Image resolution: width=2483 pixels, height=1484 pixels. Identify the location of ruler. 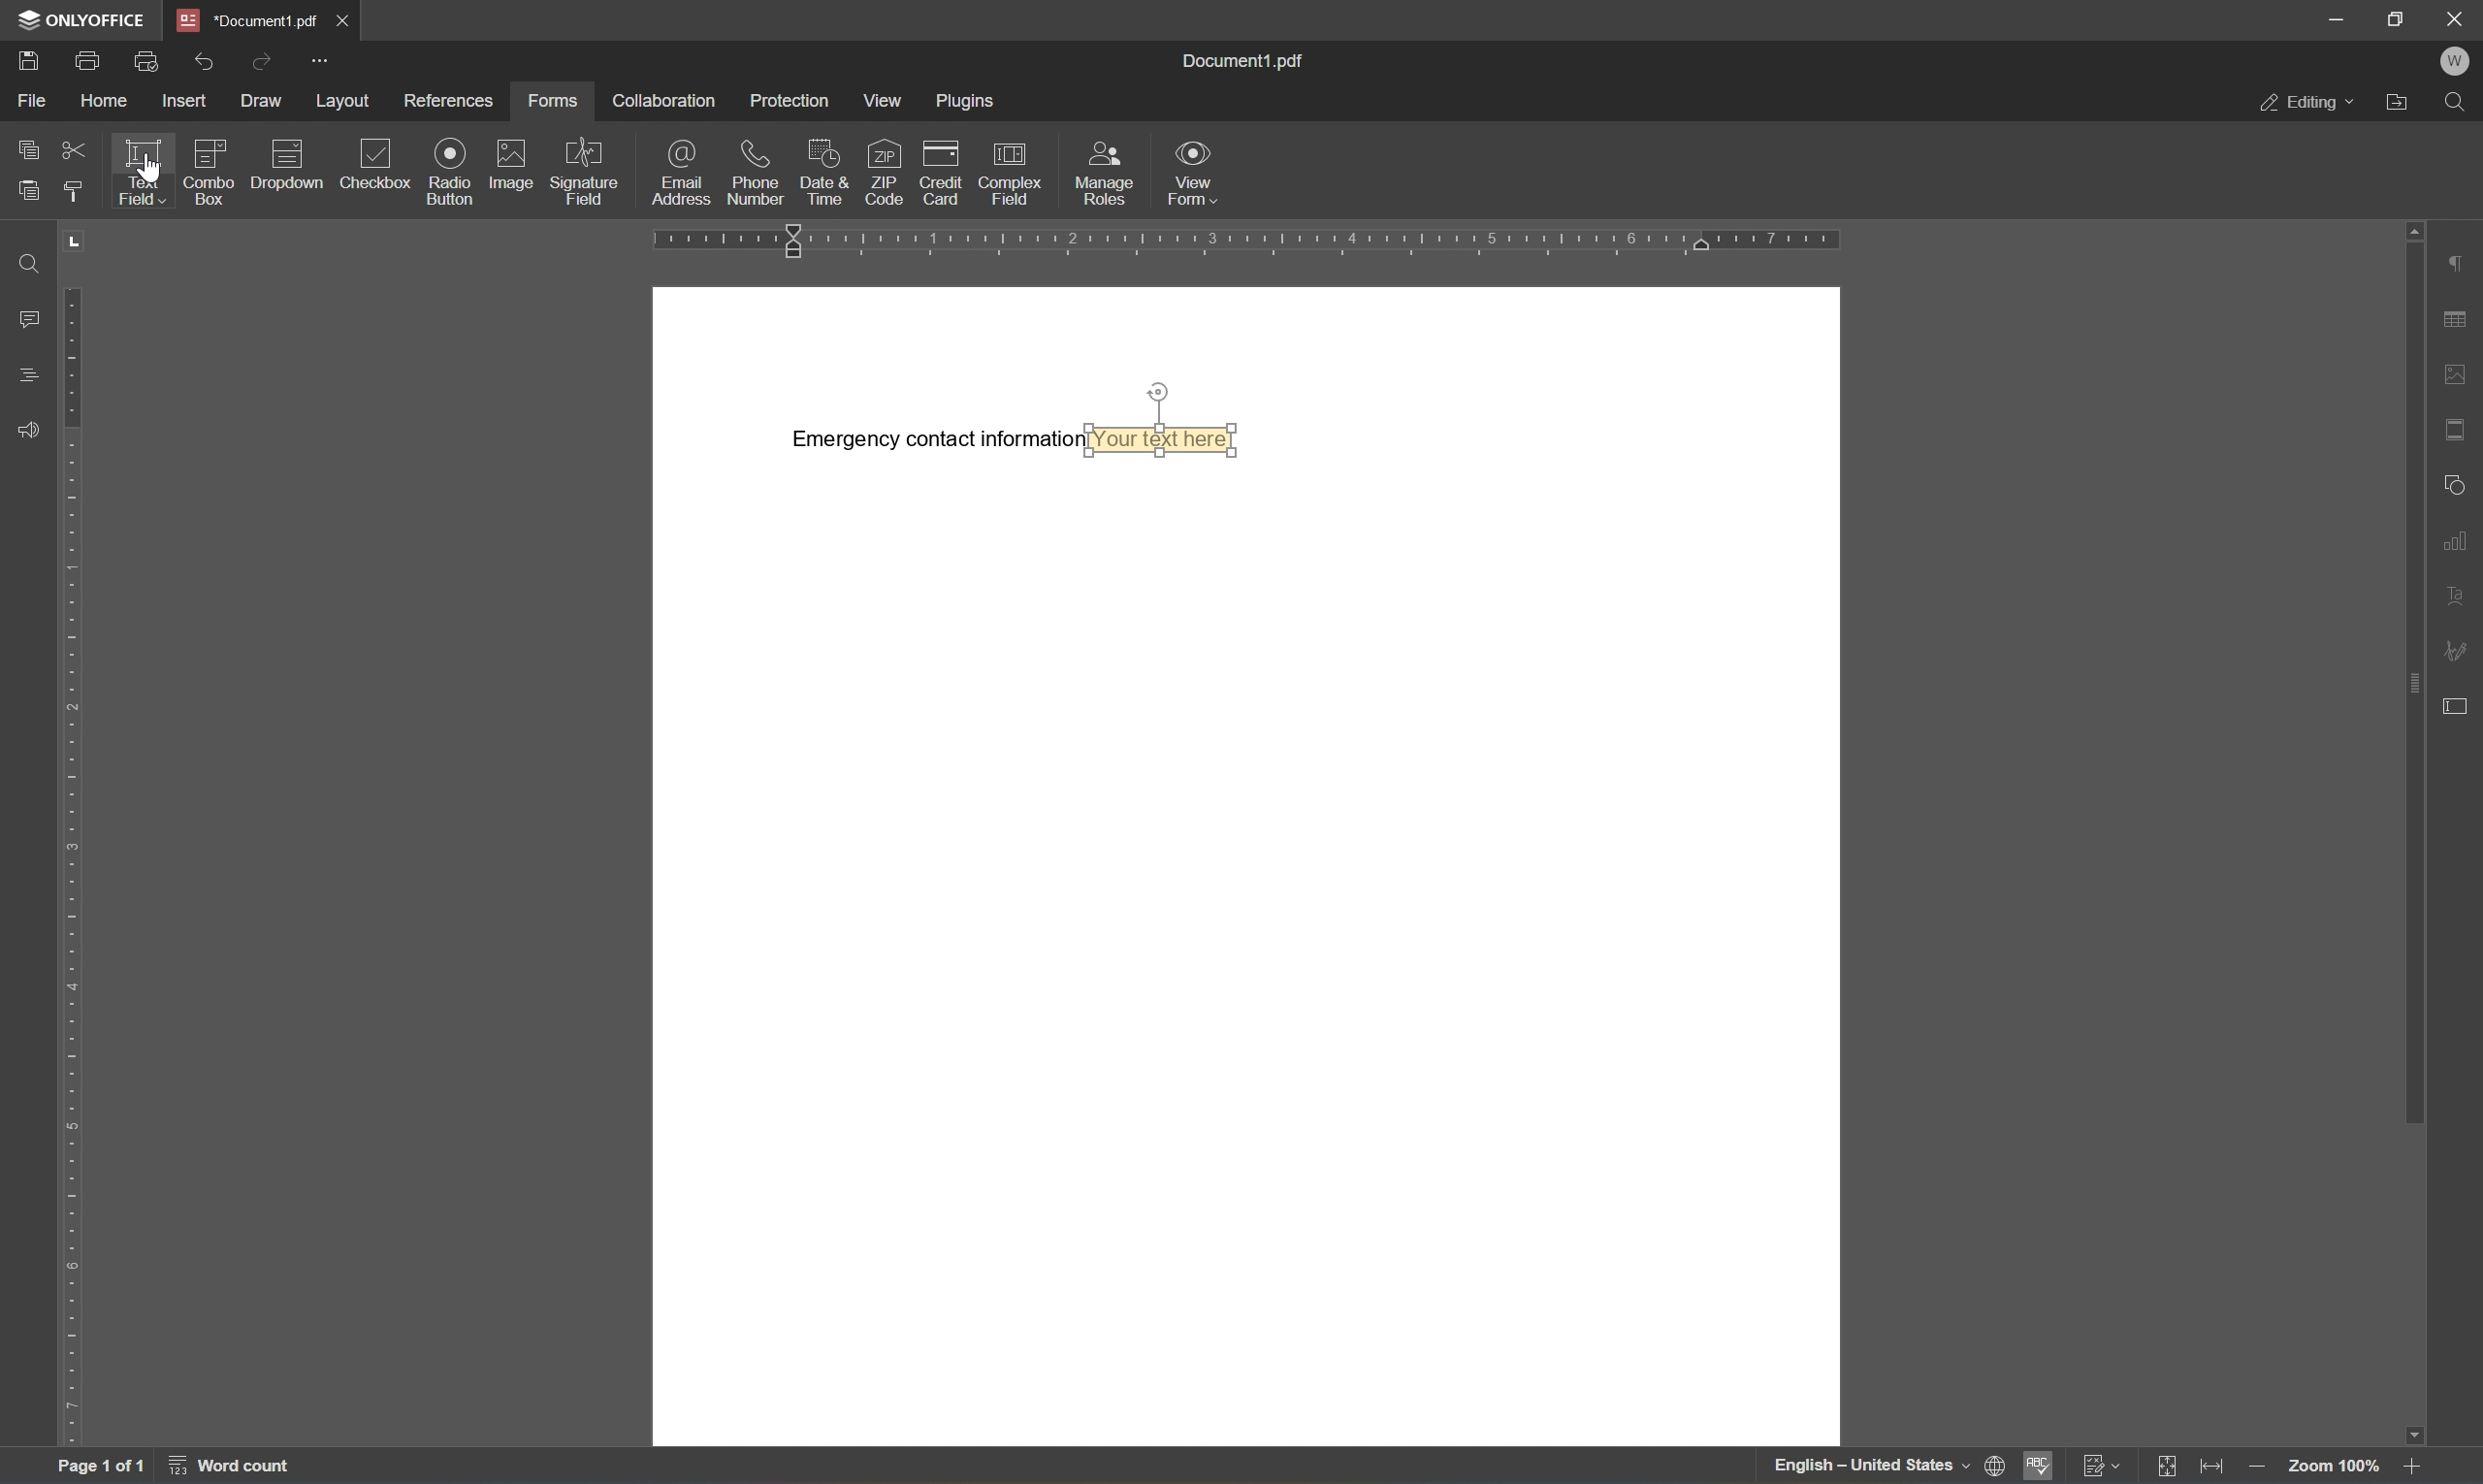
(81, 863).